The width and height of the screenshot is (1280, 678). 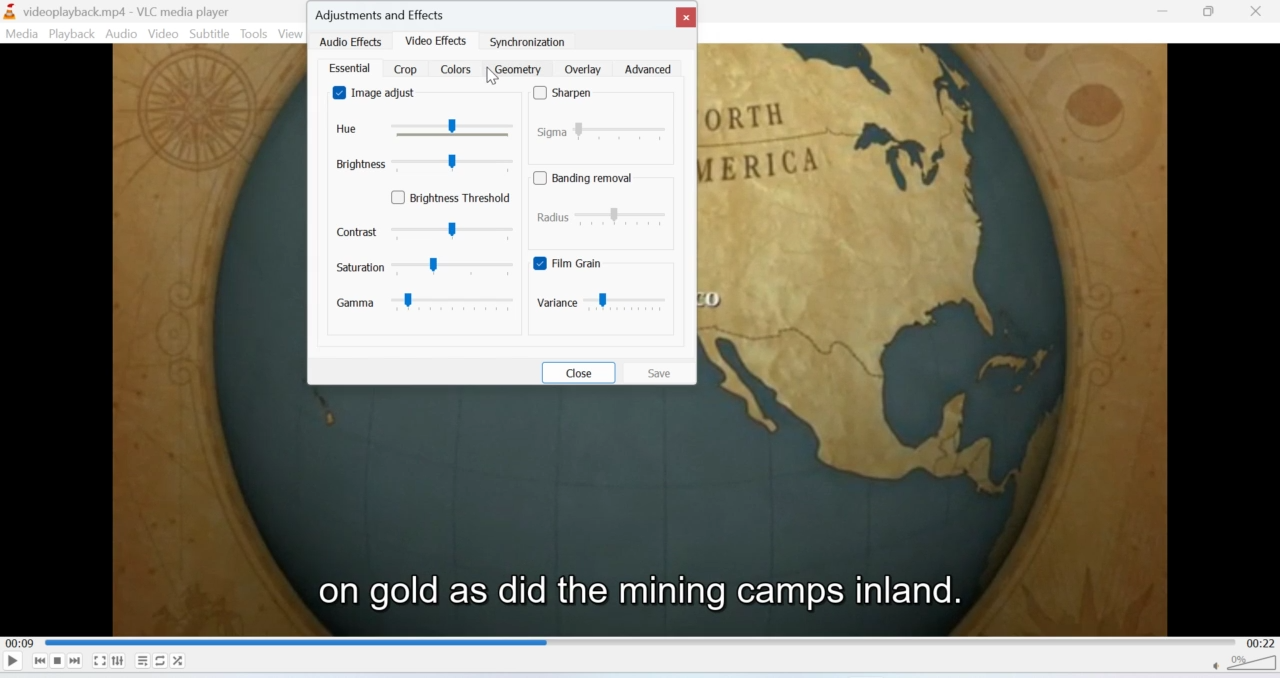 What do you see at coordinates (582, 374) in the screenshot?
I see `close` at bounding box center [582, 374].